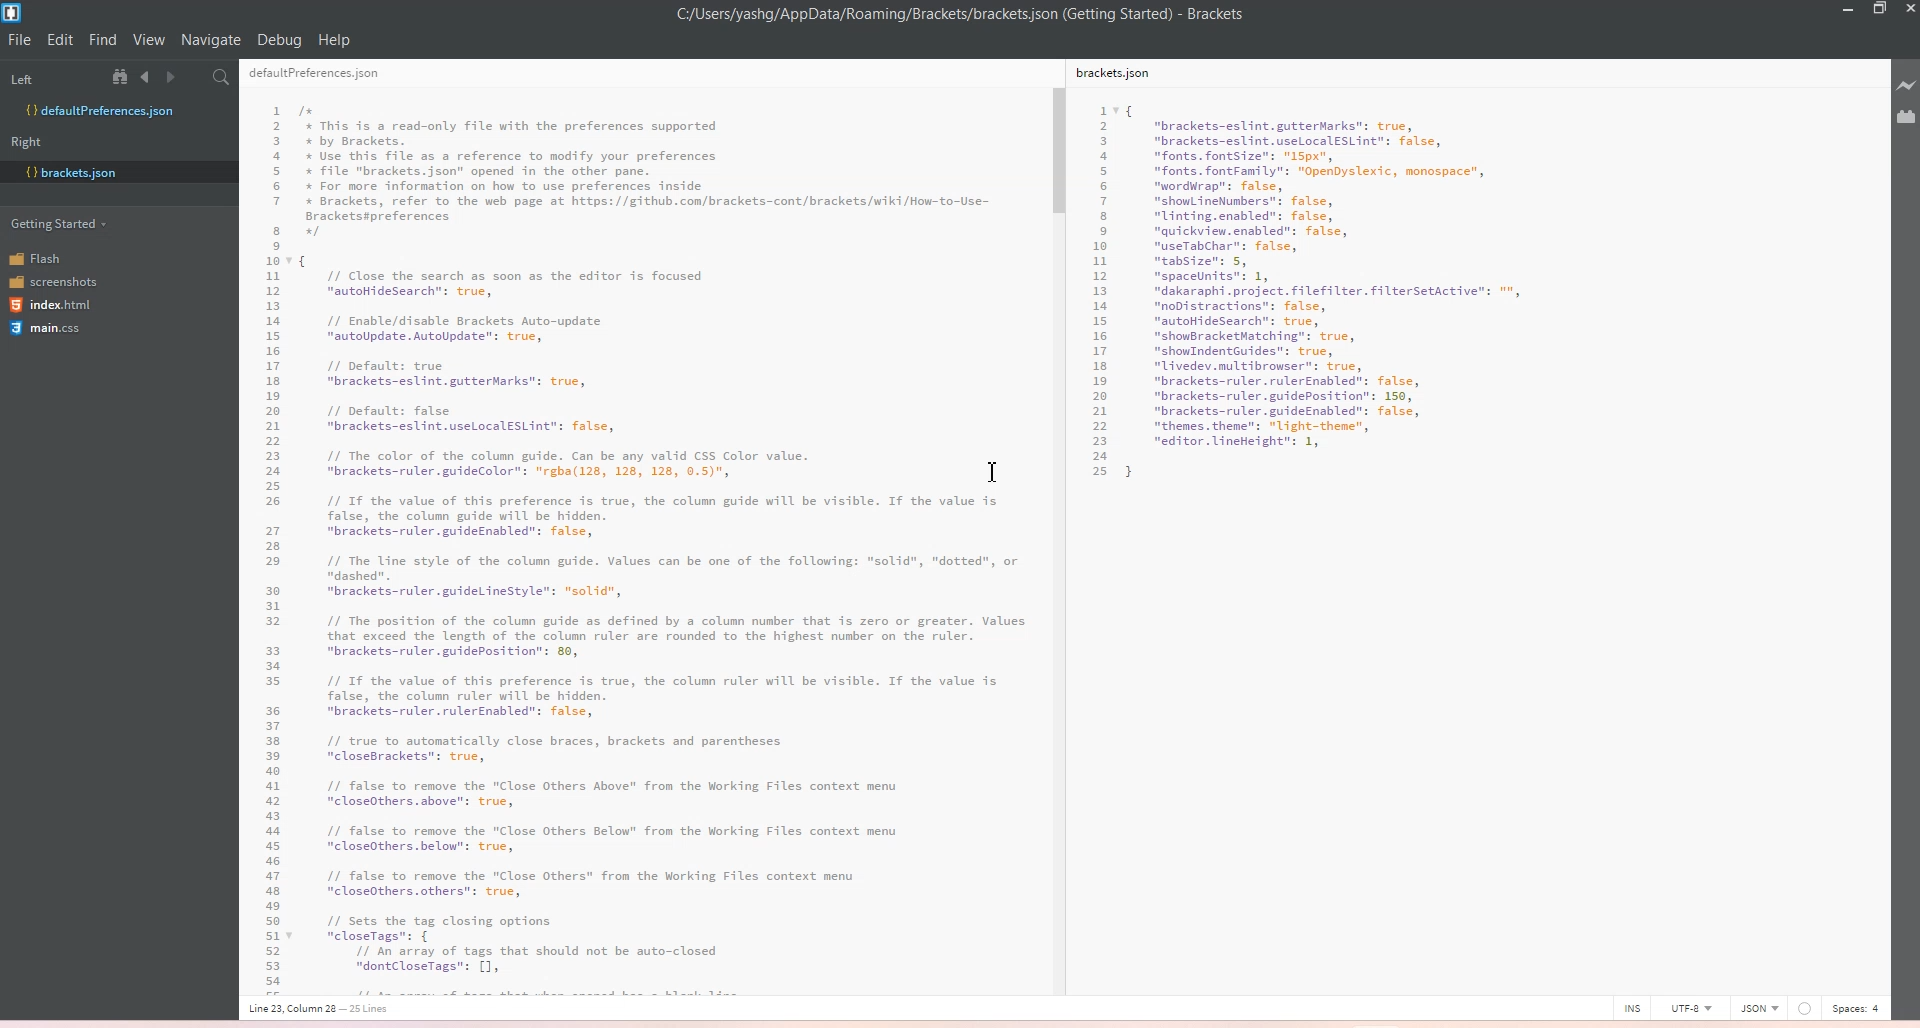 This screenshot has width=1920, height=1028. What do you see at coordinates (49, 76) in the screenshot?
I see `Left` at bounding box center [49, 76].